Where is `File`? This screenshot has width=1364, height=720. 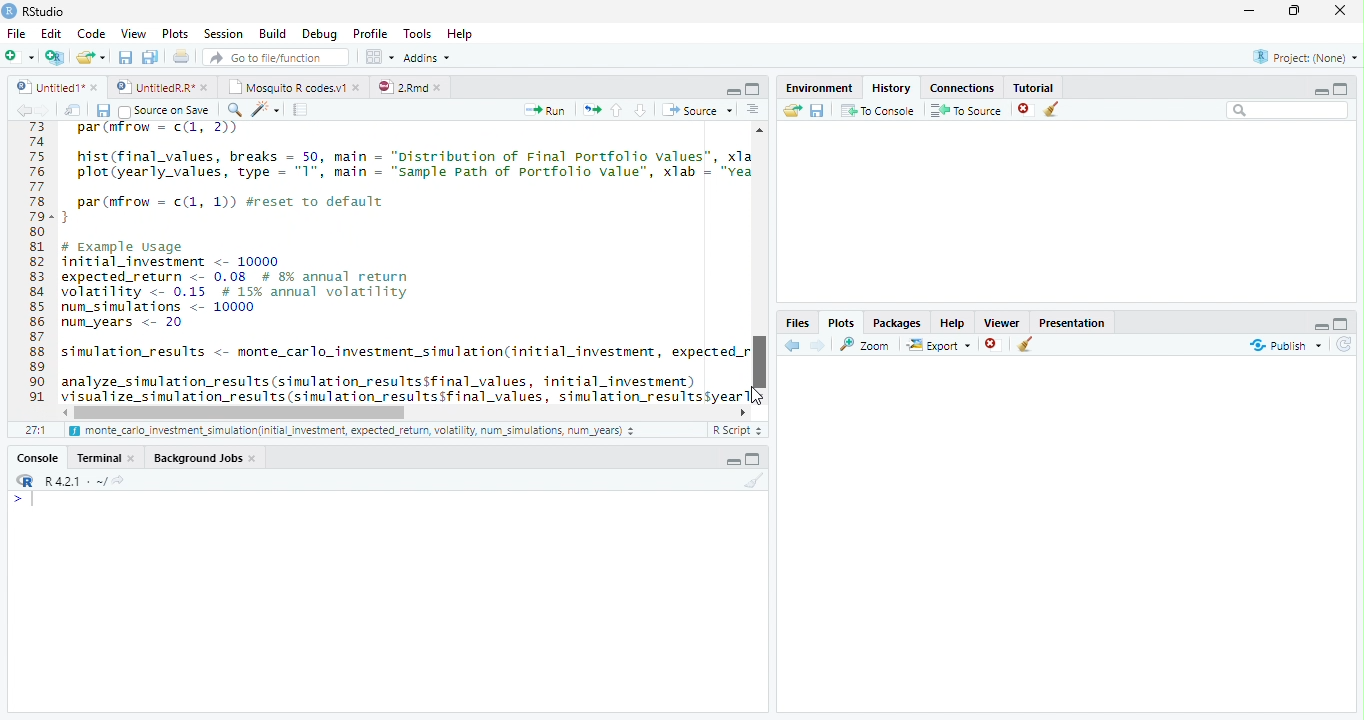 File is located at coordinates (15, 33).